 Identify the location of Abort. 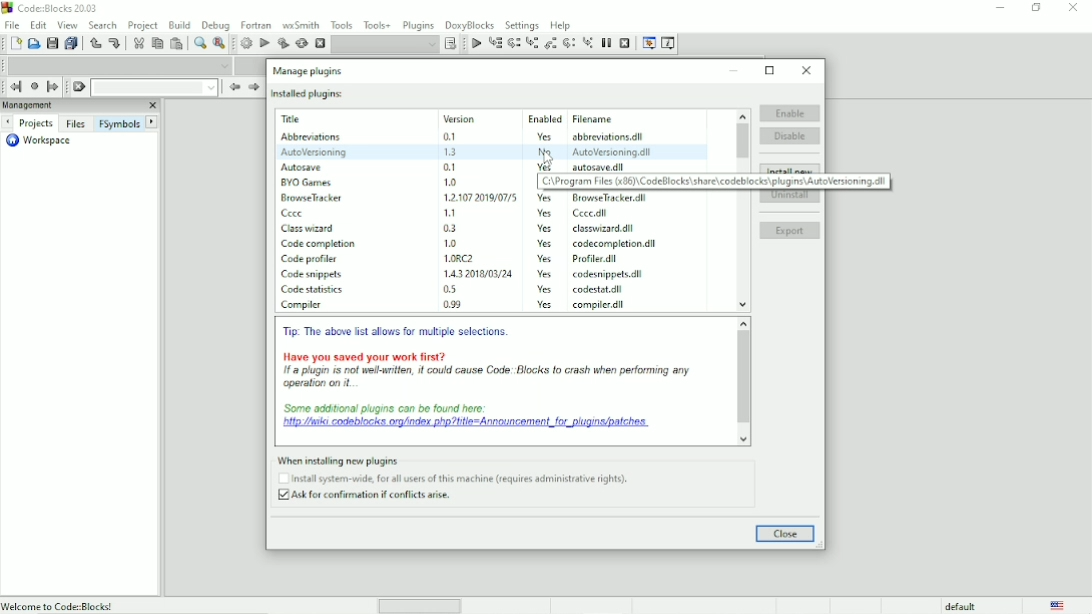
(319, 43).